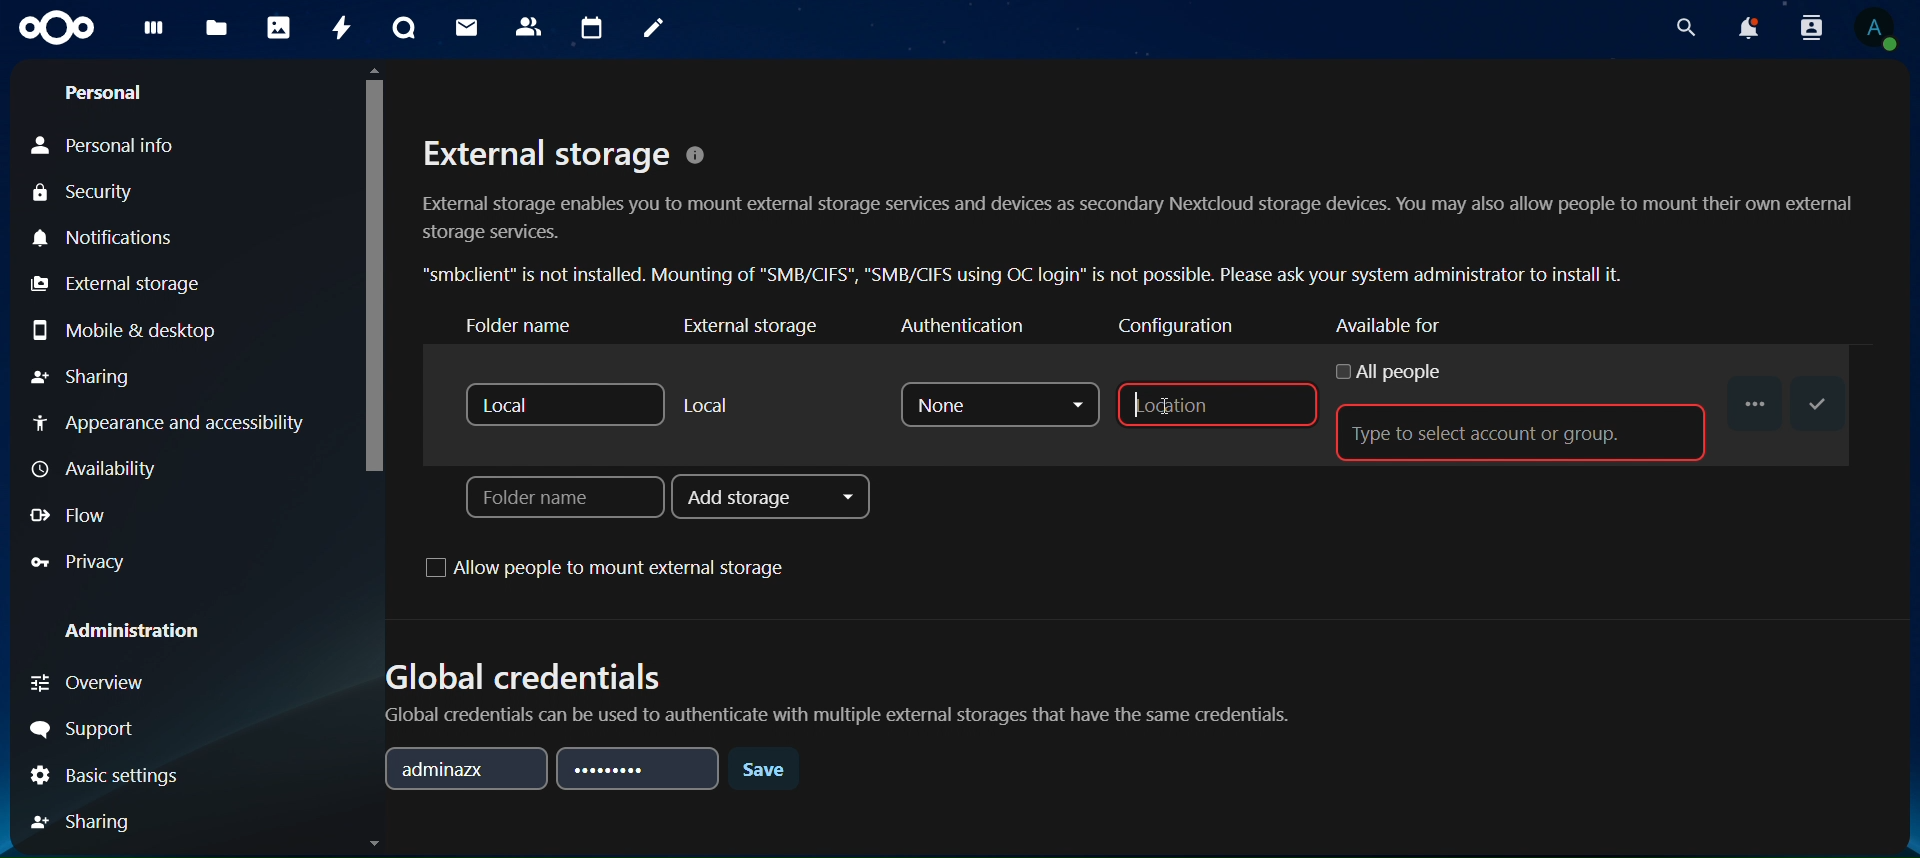 Image resolution: width=1920 pixels, height=858 pixels. What do you see at coordinates (175, 423) in the screenshot?
I see `appearance and accessibilty` at bounding box center [175, 423].